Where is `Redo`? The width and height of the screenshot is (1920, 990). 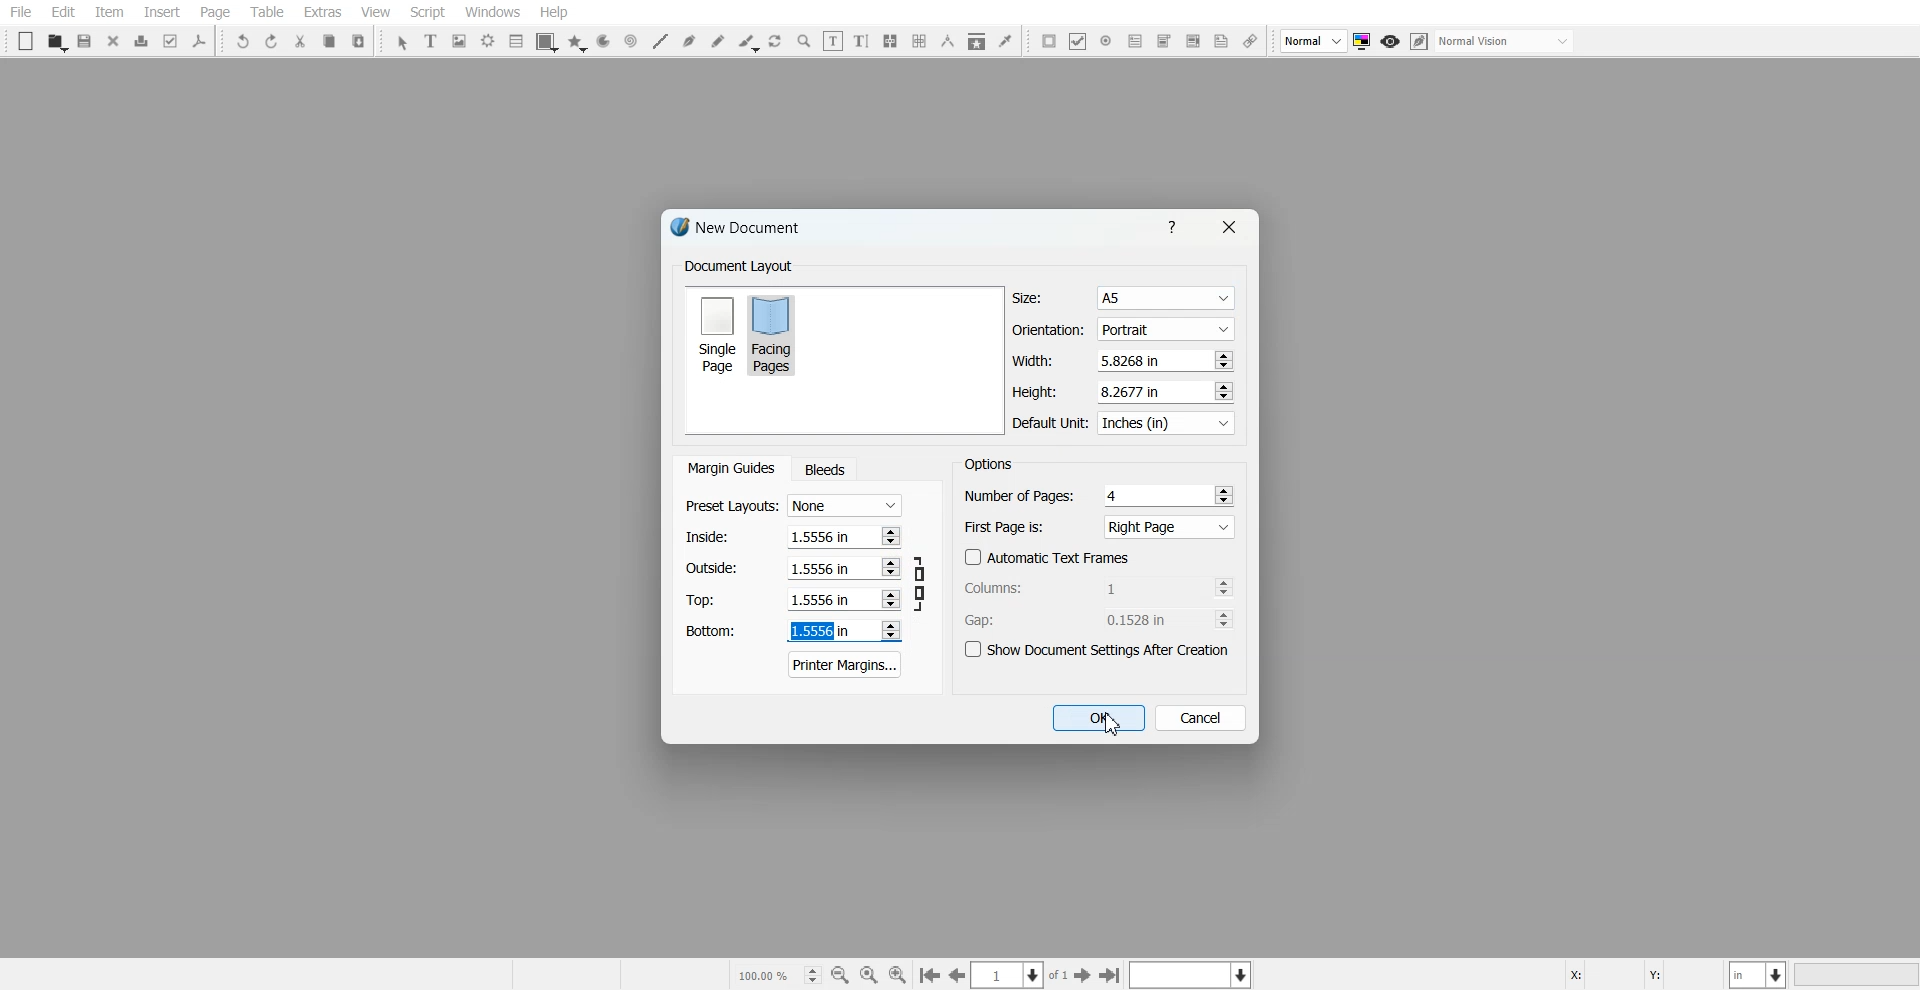
Redo is located at coordinates (271, 41).